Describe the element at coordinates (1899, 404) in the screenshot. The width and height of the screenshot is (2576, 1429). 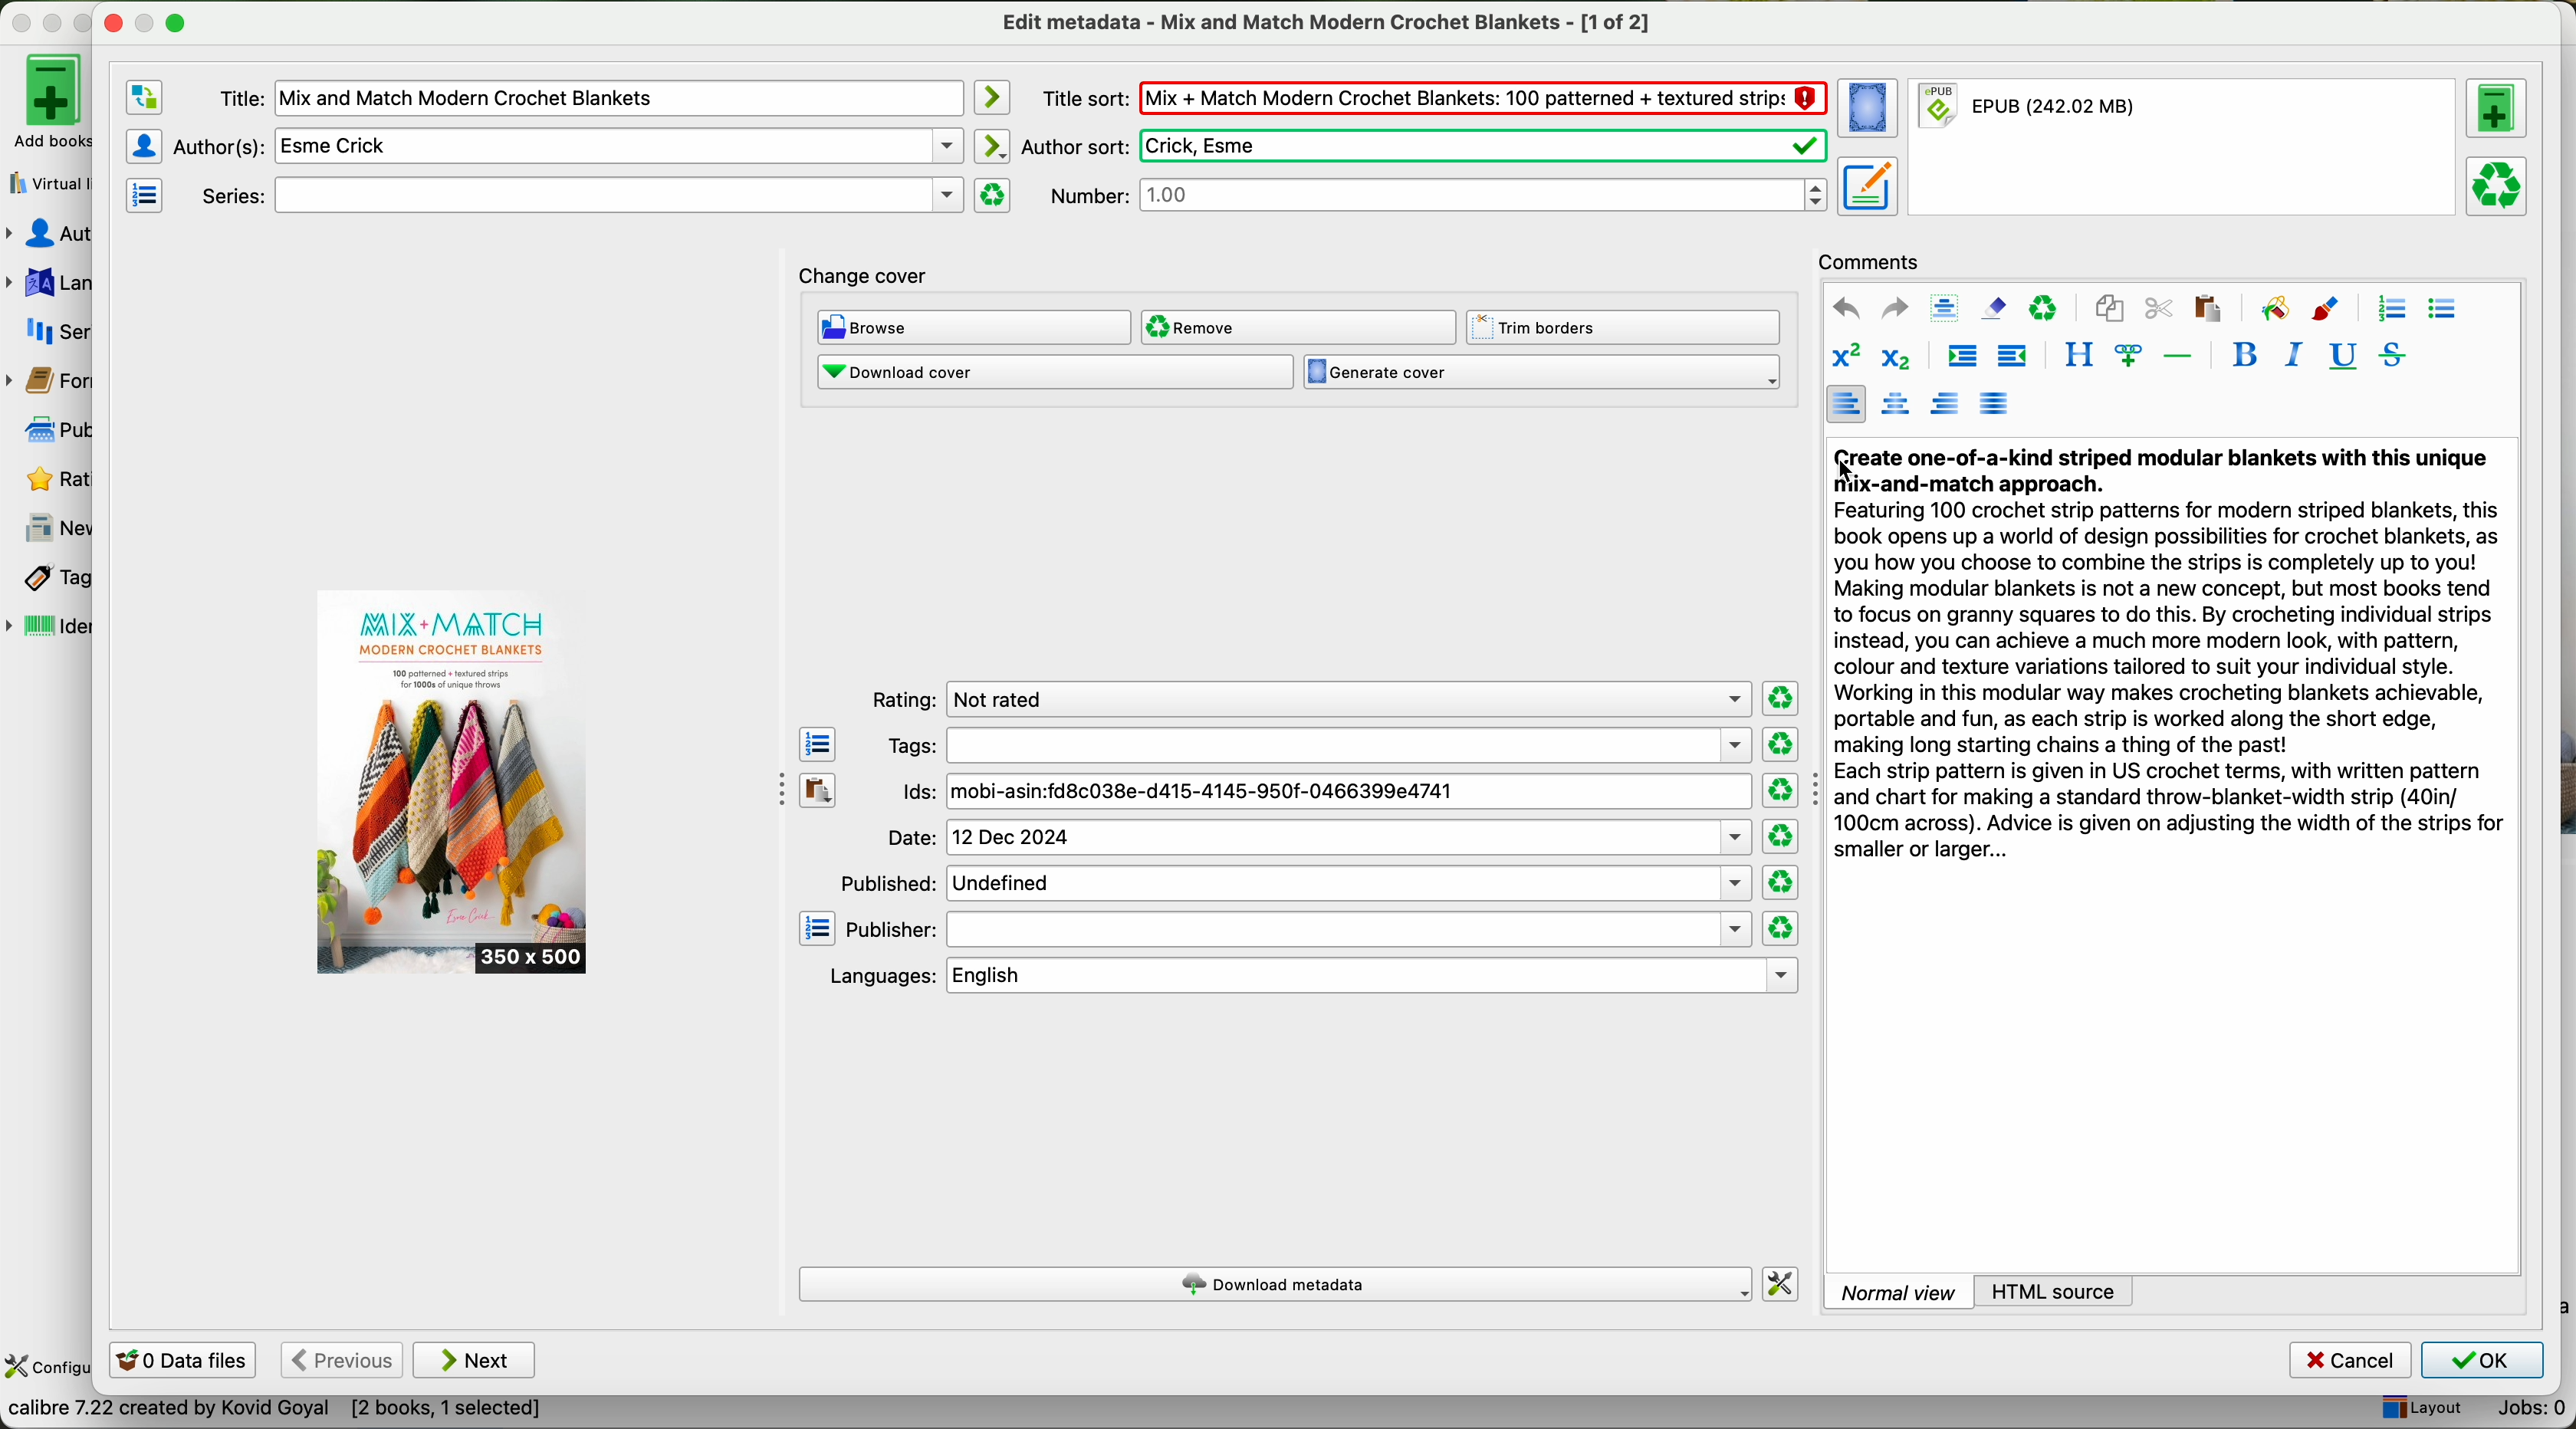
I see `align center` at that location.